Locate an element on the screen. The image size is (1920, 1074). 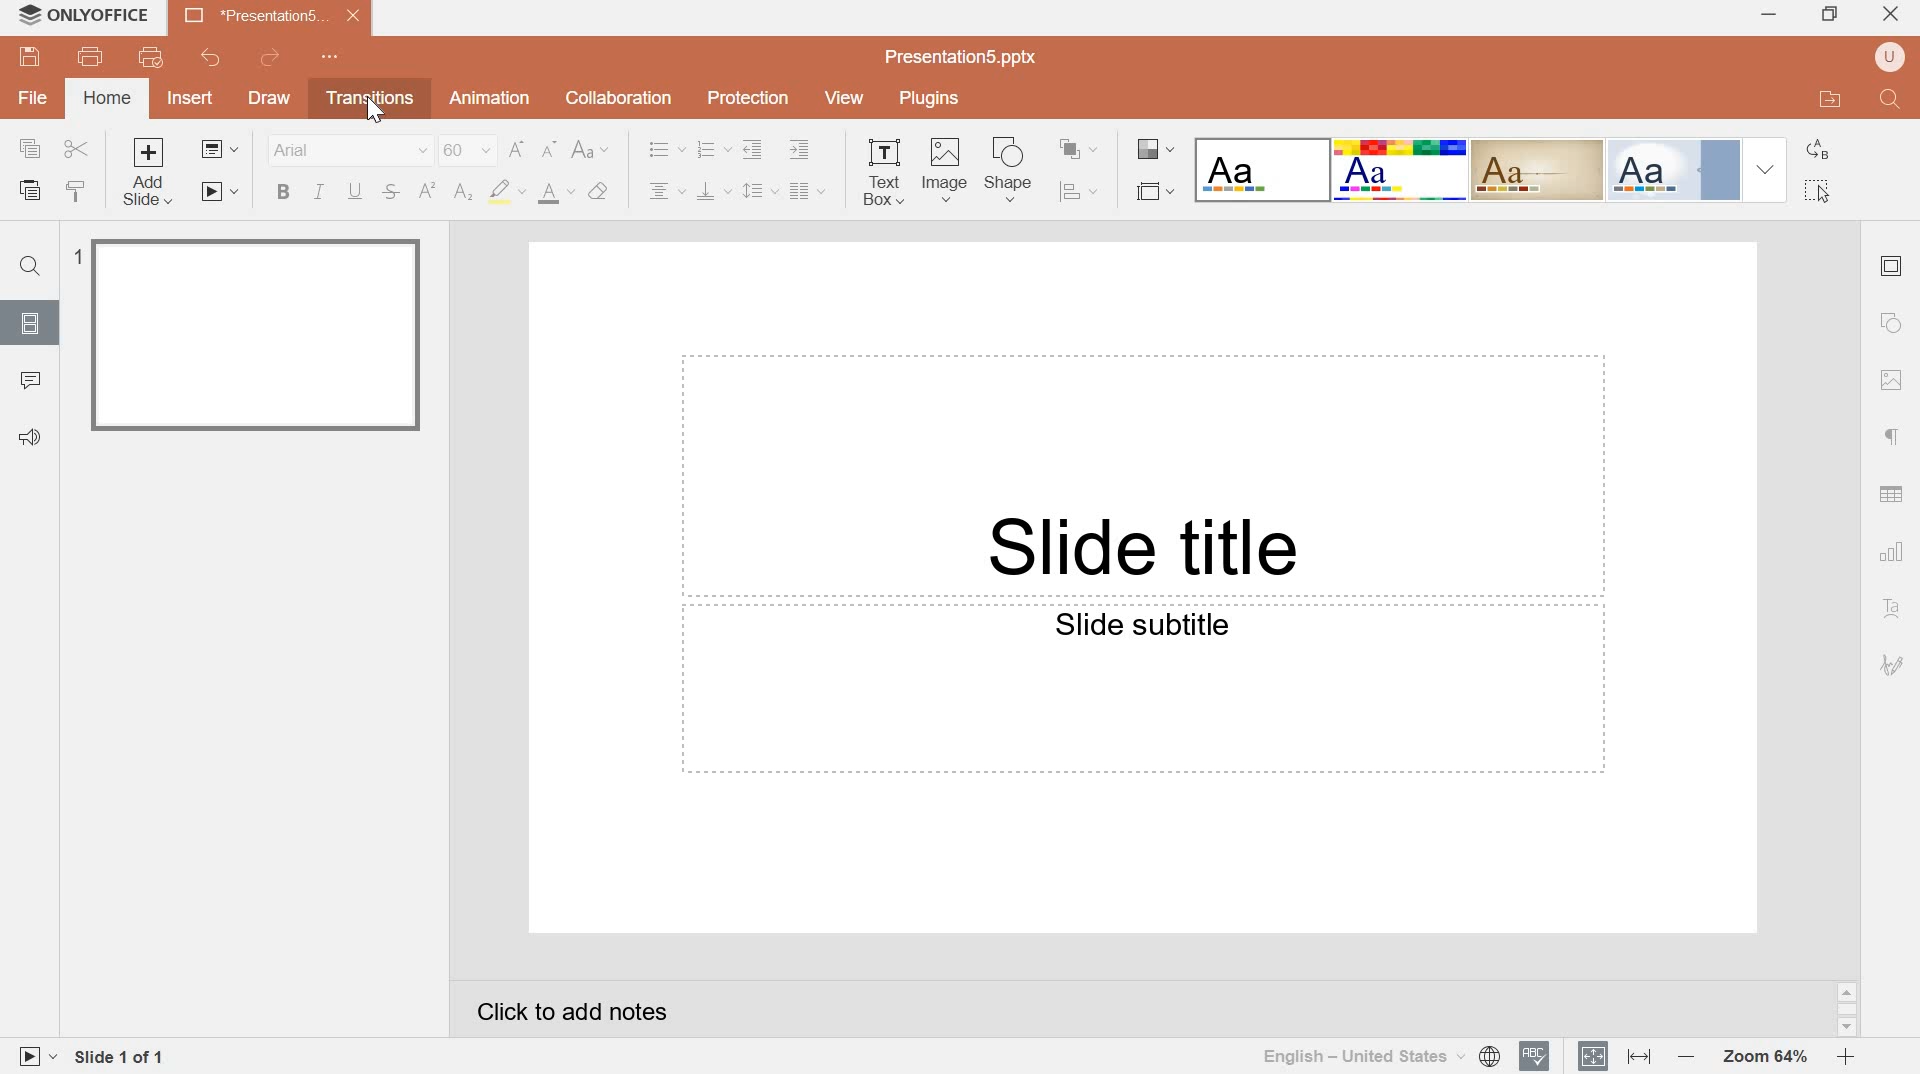
paste is located at coordinates (30, 191).